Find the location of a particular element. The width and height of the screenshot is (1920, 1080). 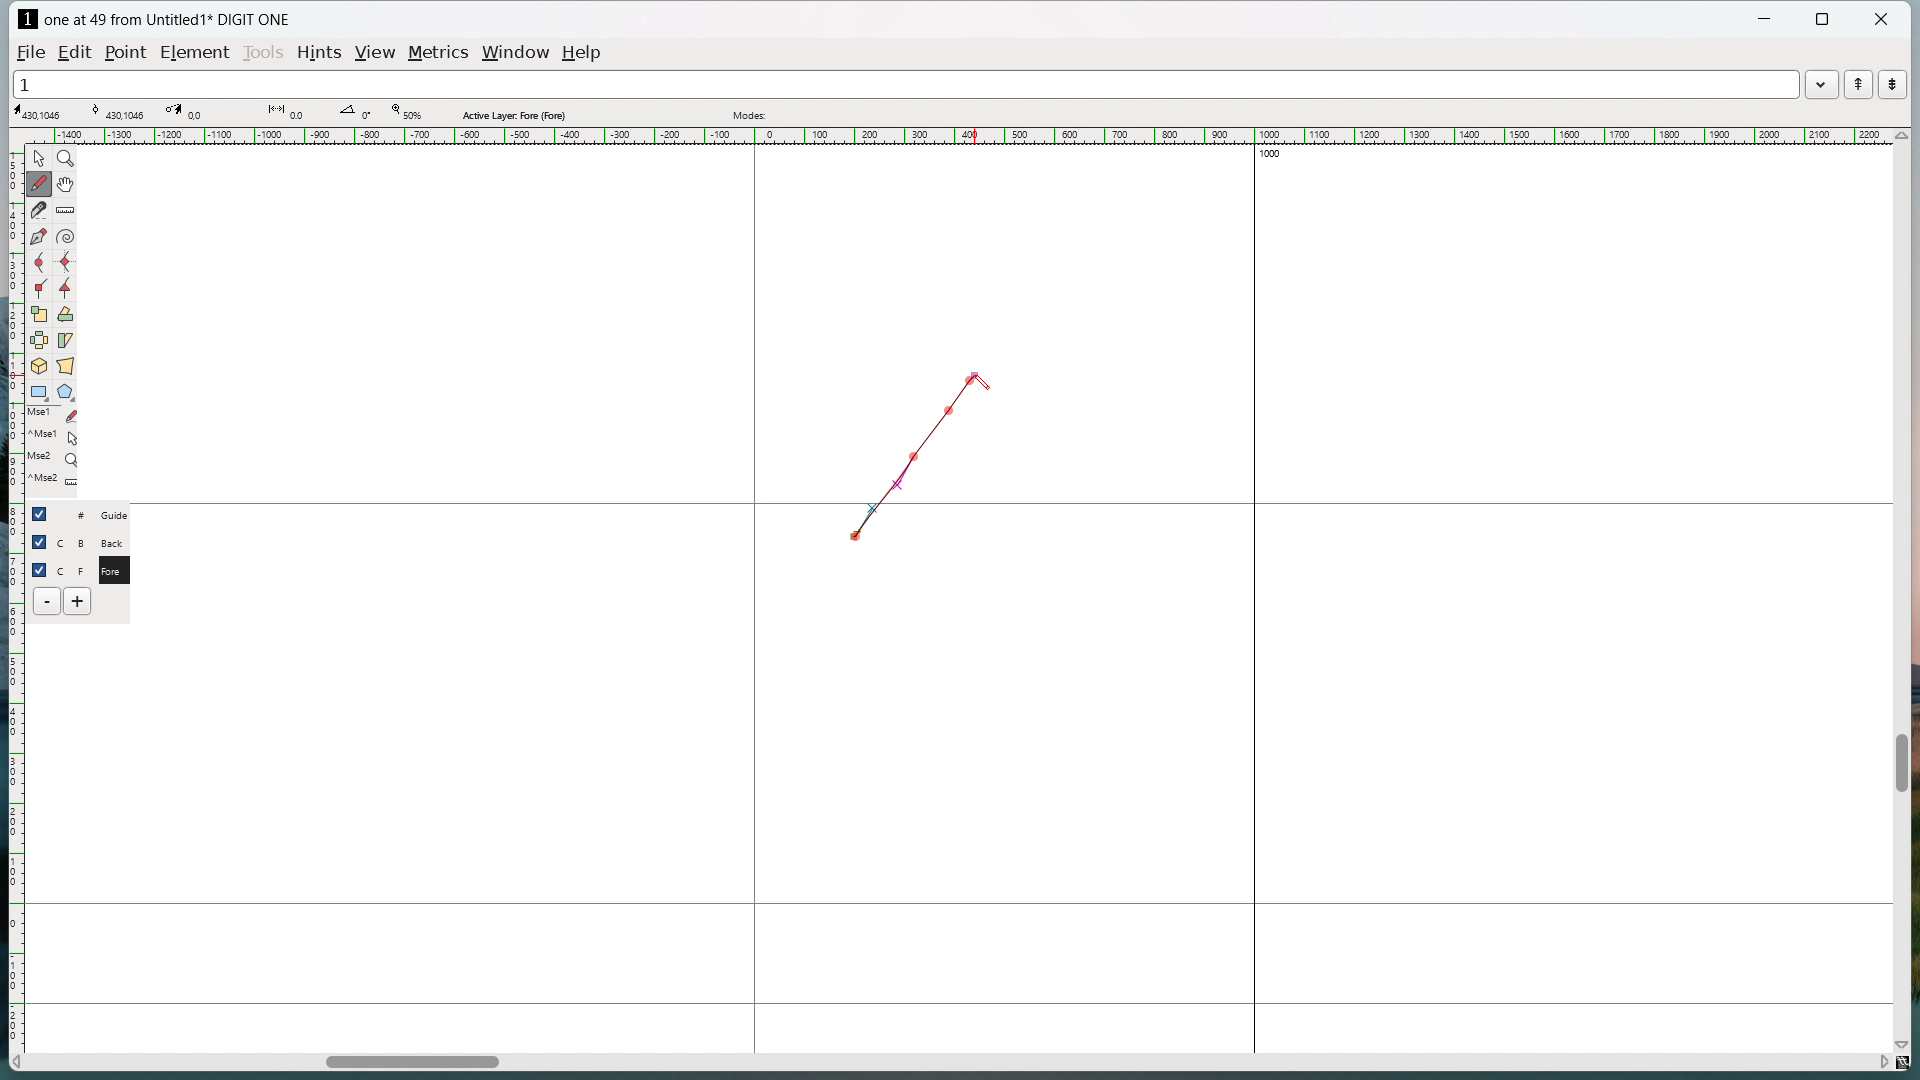

Active layer fore is located at coordinates (515, 113).